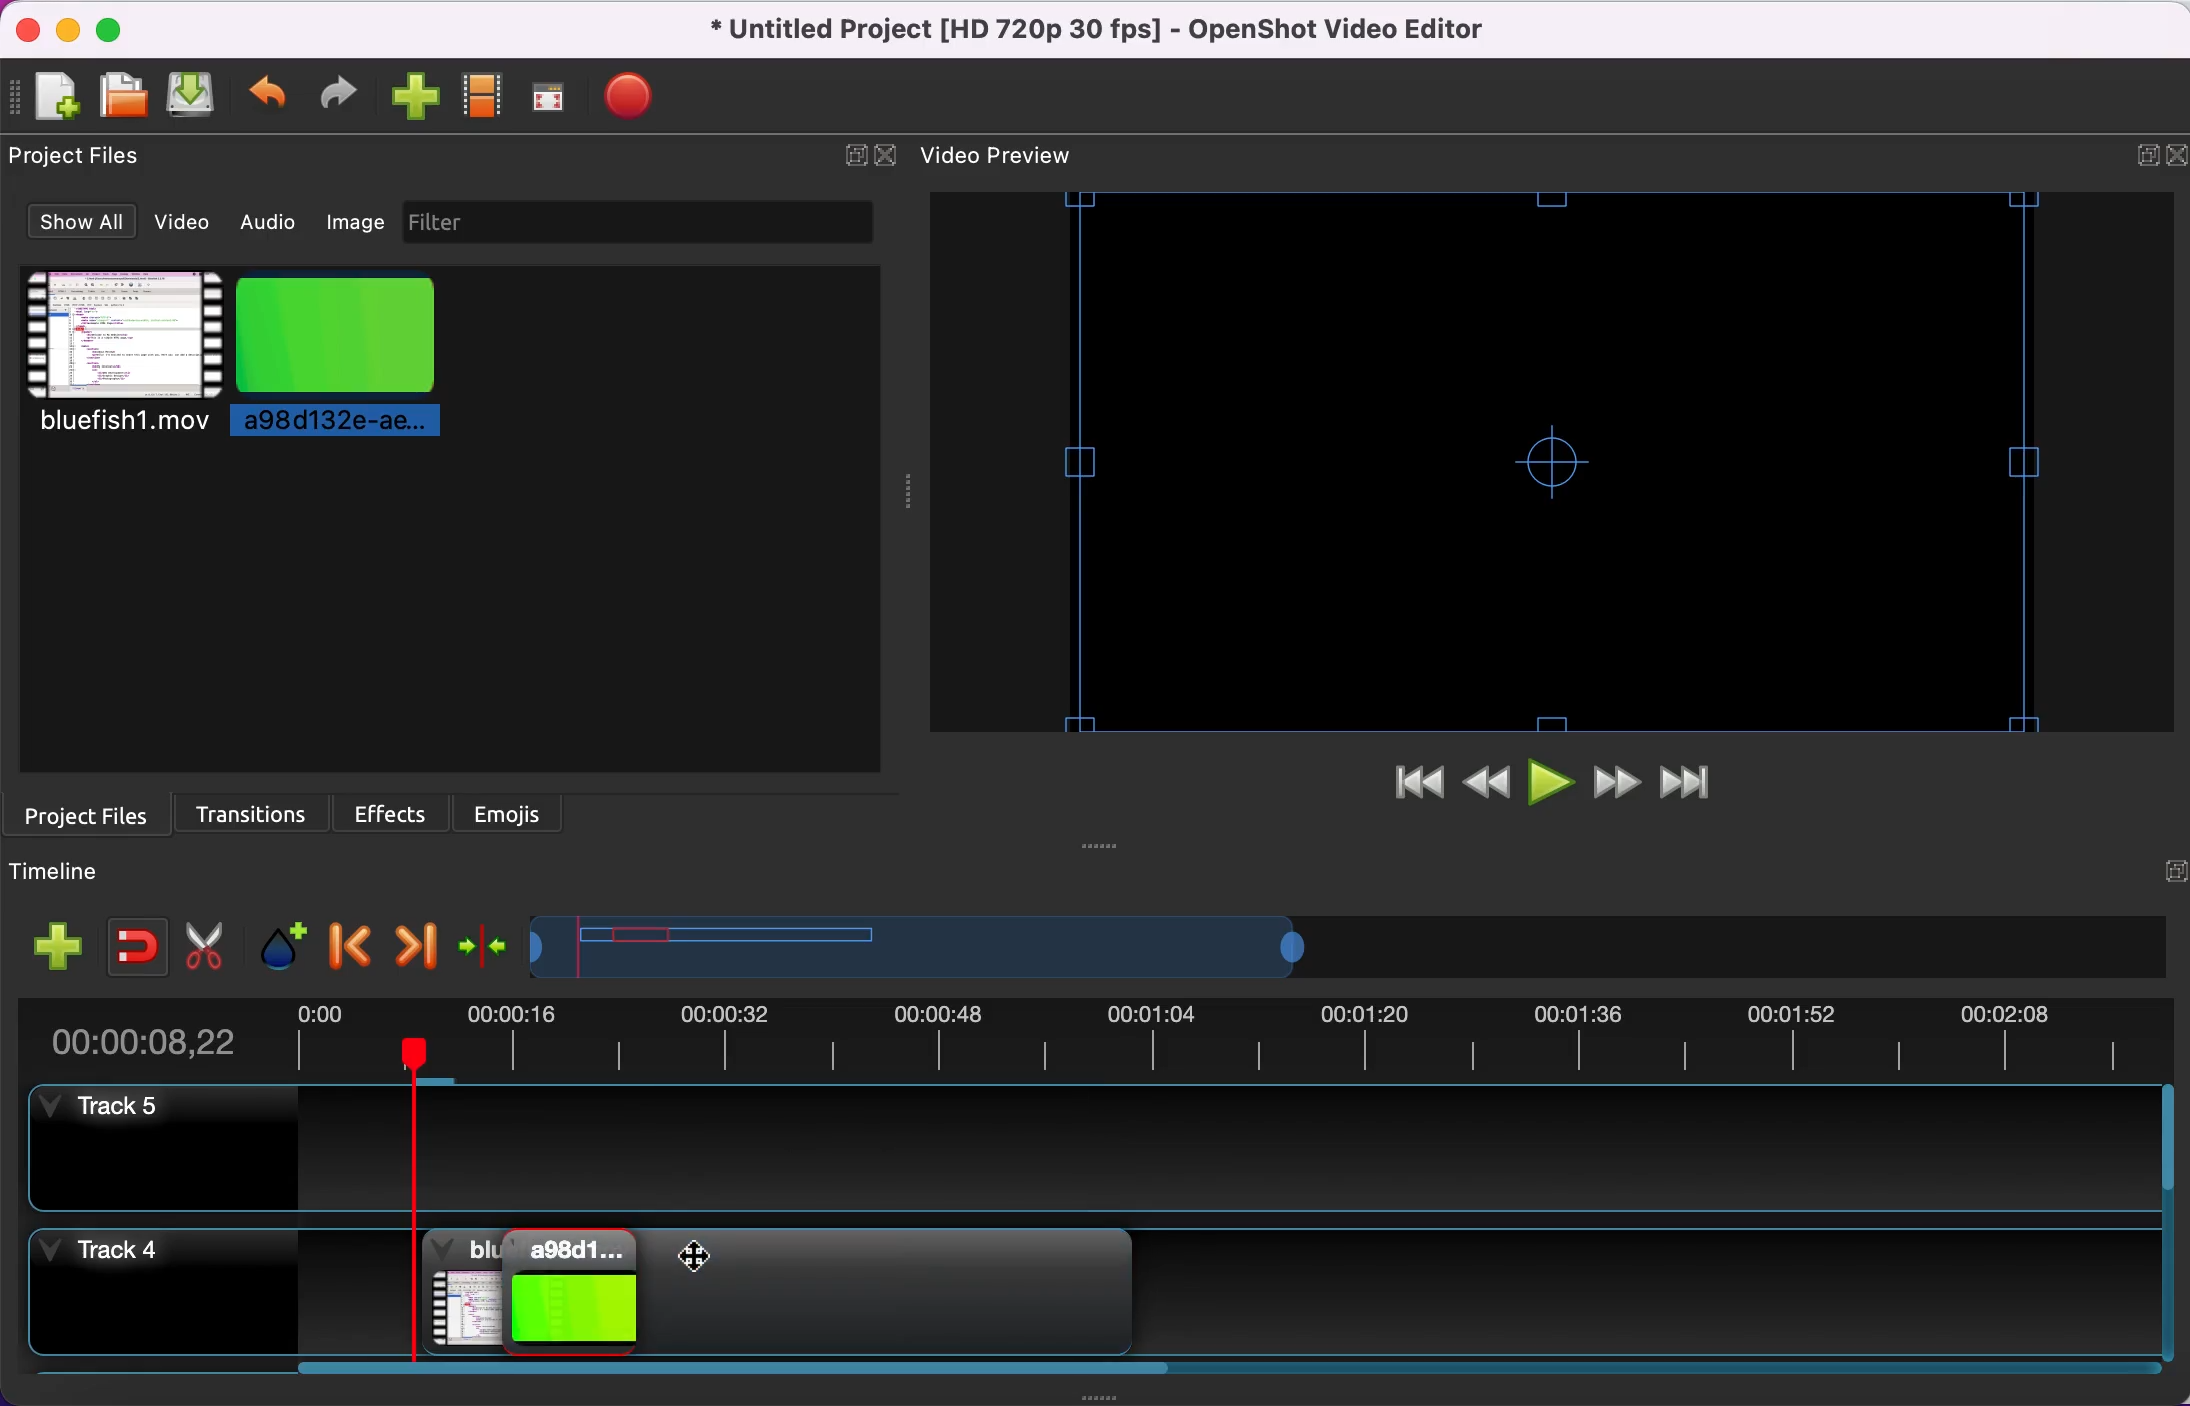  What do you see at coordinates (350, 943) in the screenshot?
I see `previous marker` at bounding box center [350, 943].